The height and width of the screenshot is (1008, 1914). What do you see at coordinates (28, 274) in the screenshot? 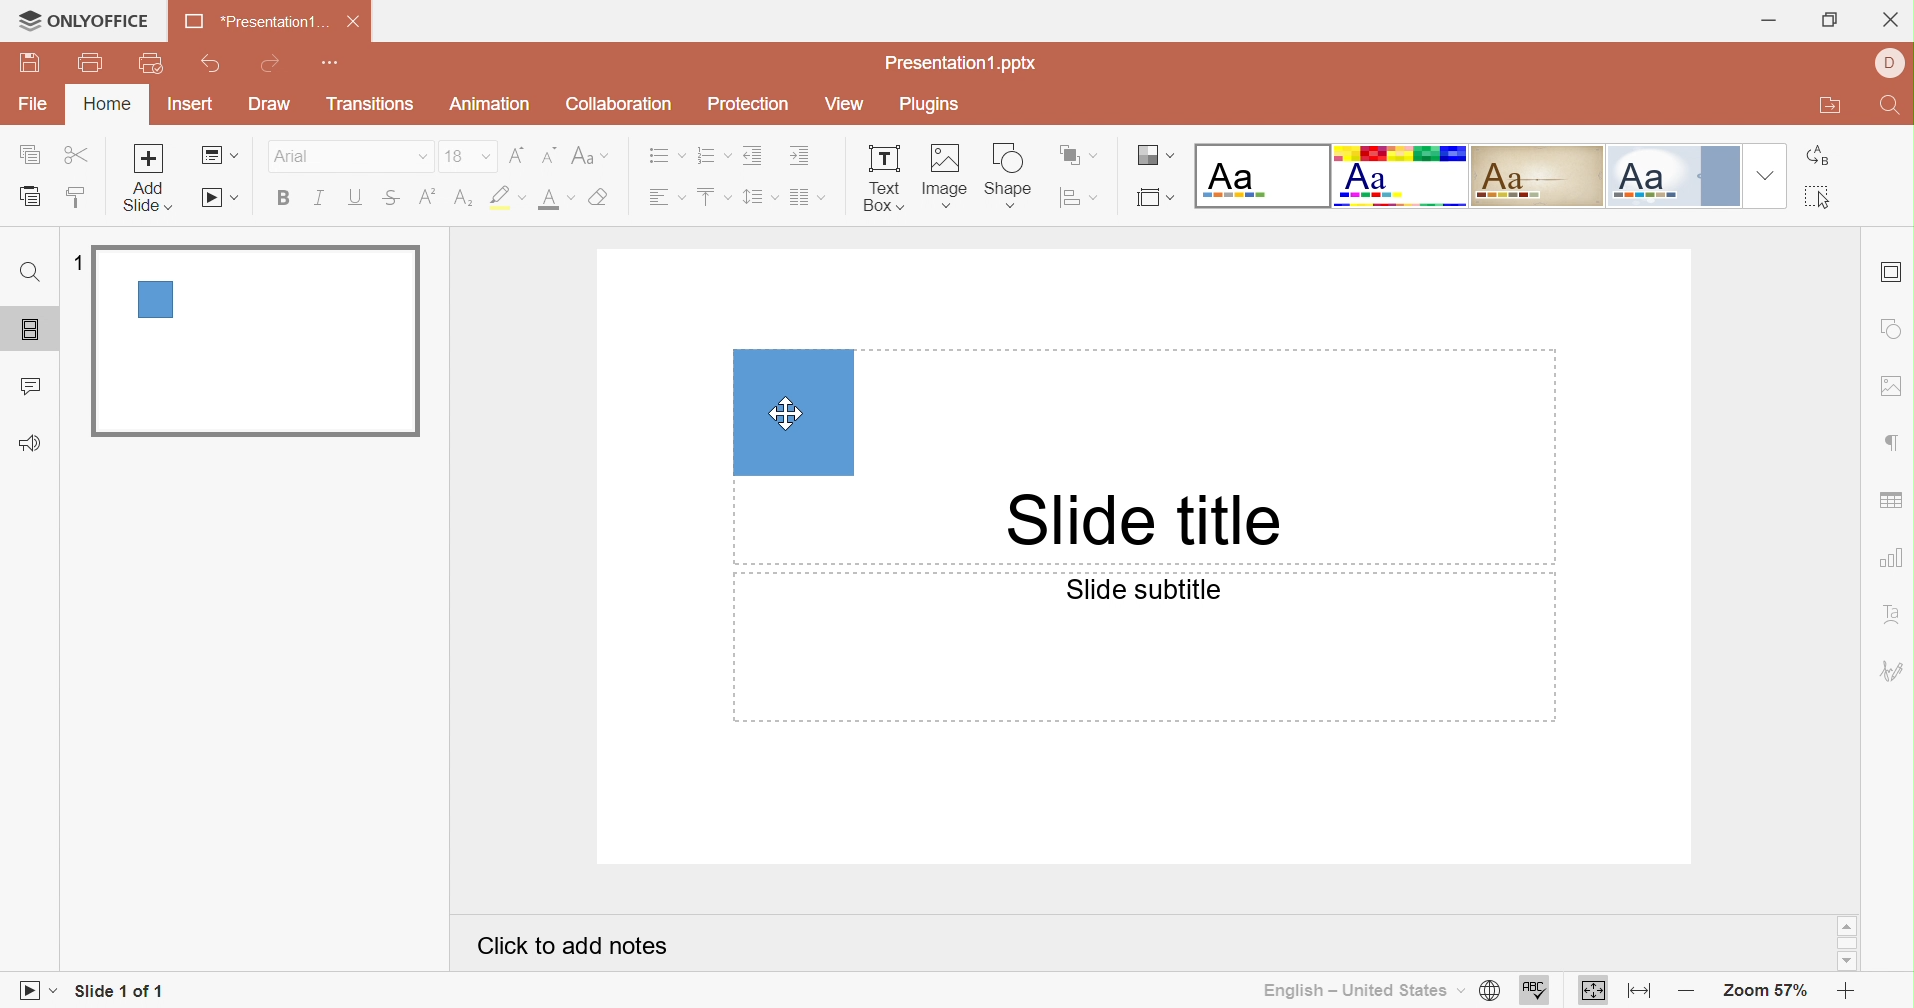
I see `Find` at bounding box center [28, 274].